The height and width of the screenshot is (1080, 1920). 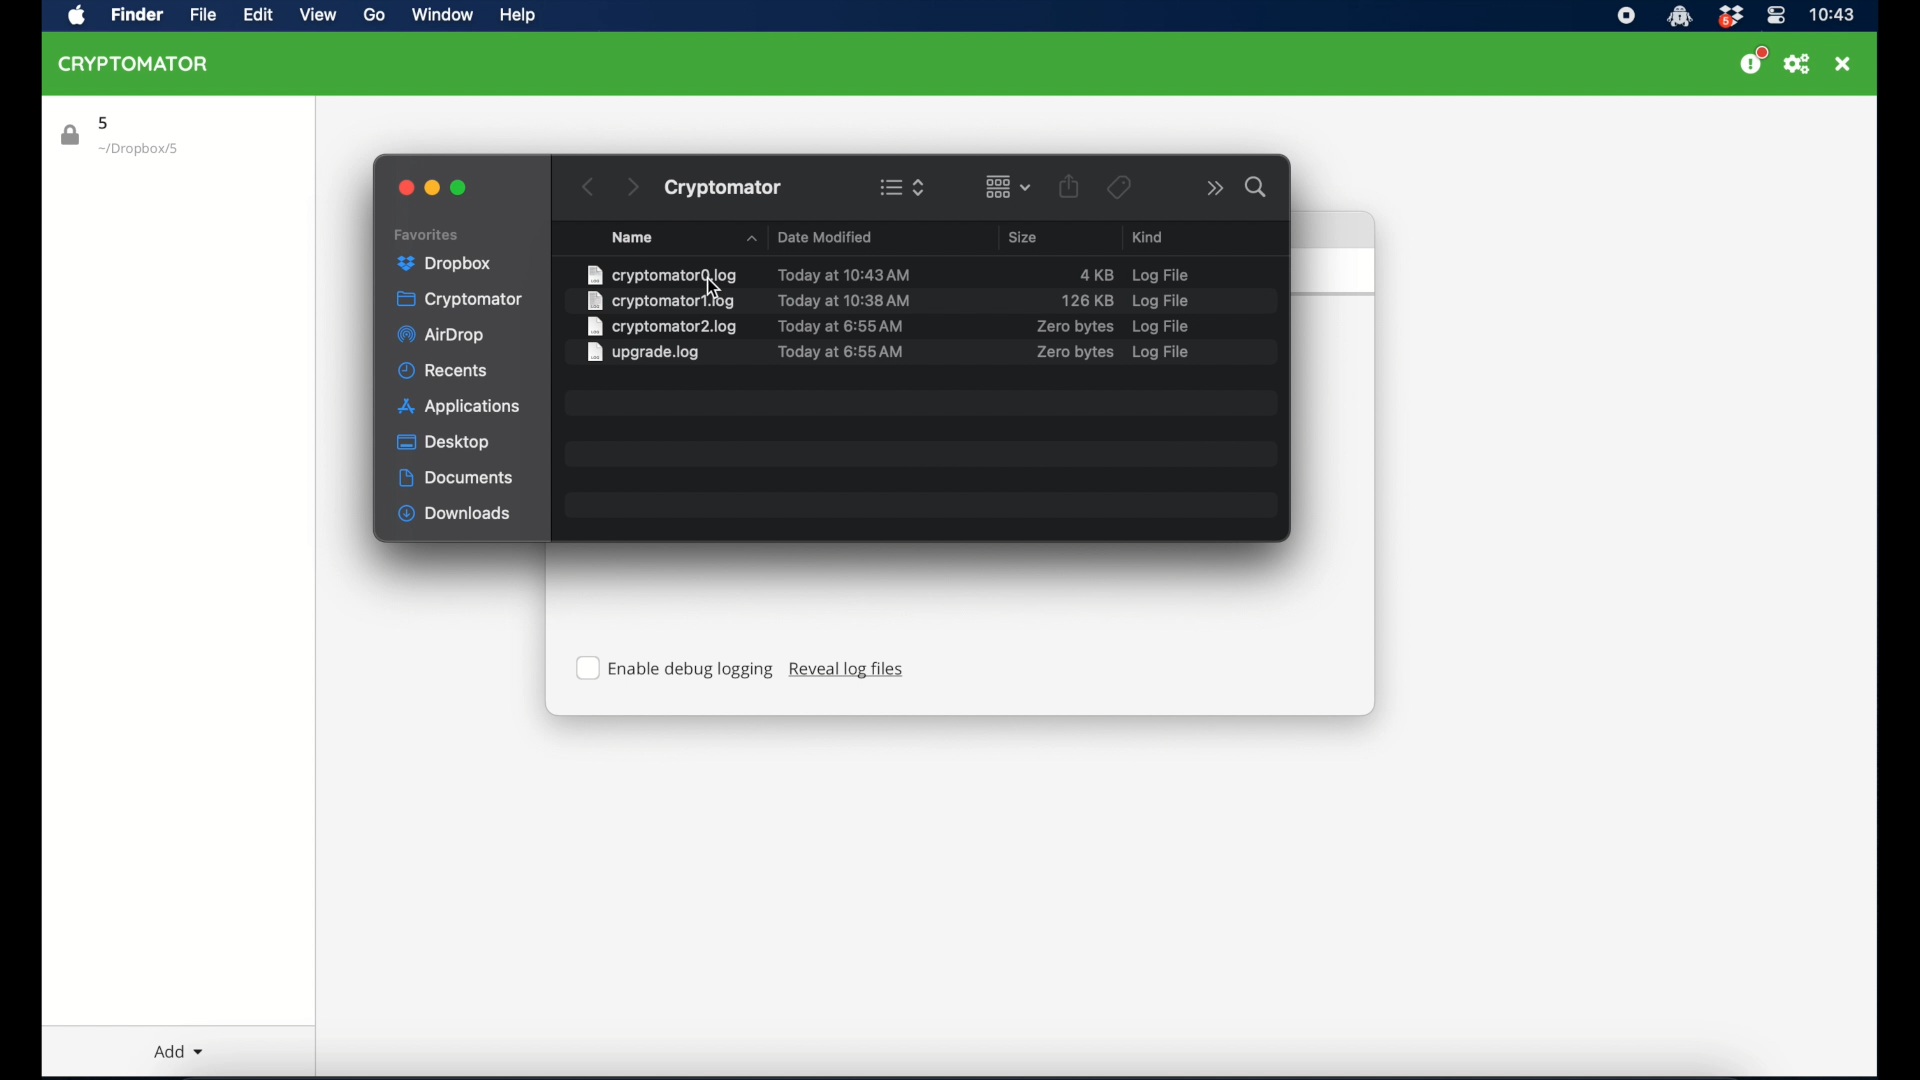 What do you see at coordinates (1160, 353) in the screenshot?
I see `log file` at bounding box center [1160, 353].